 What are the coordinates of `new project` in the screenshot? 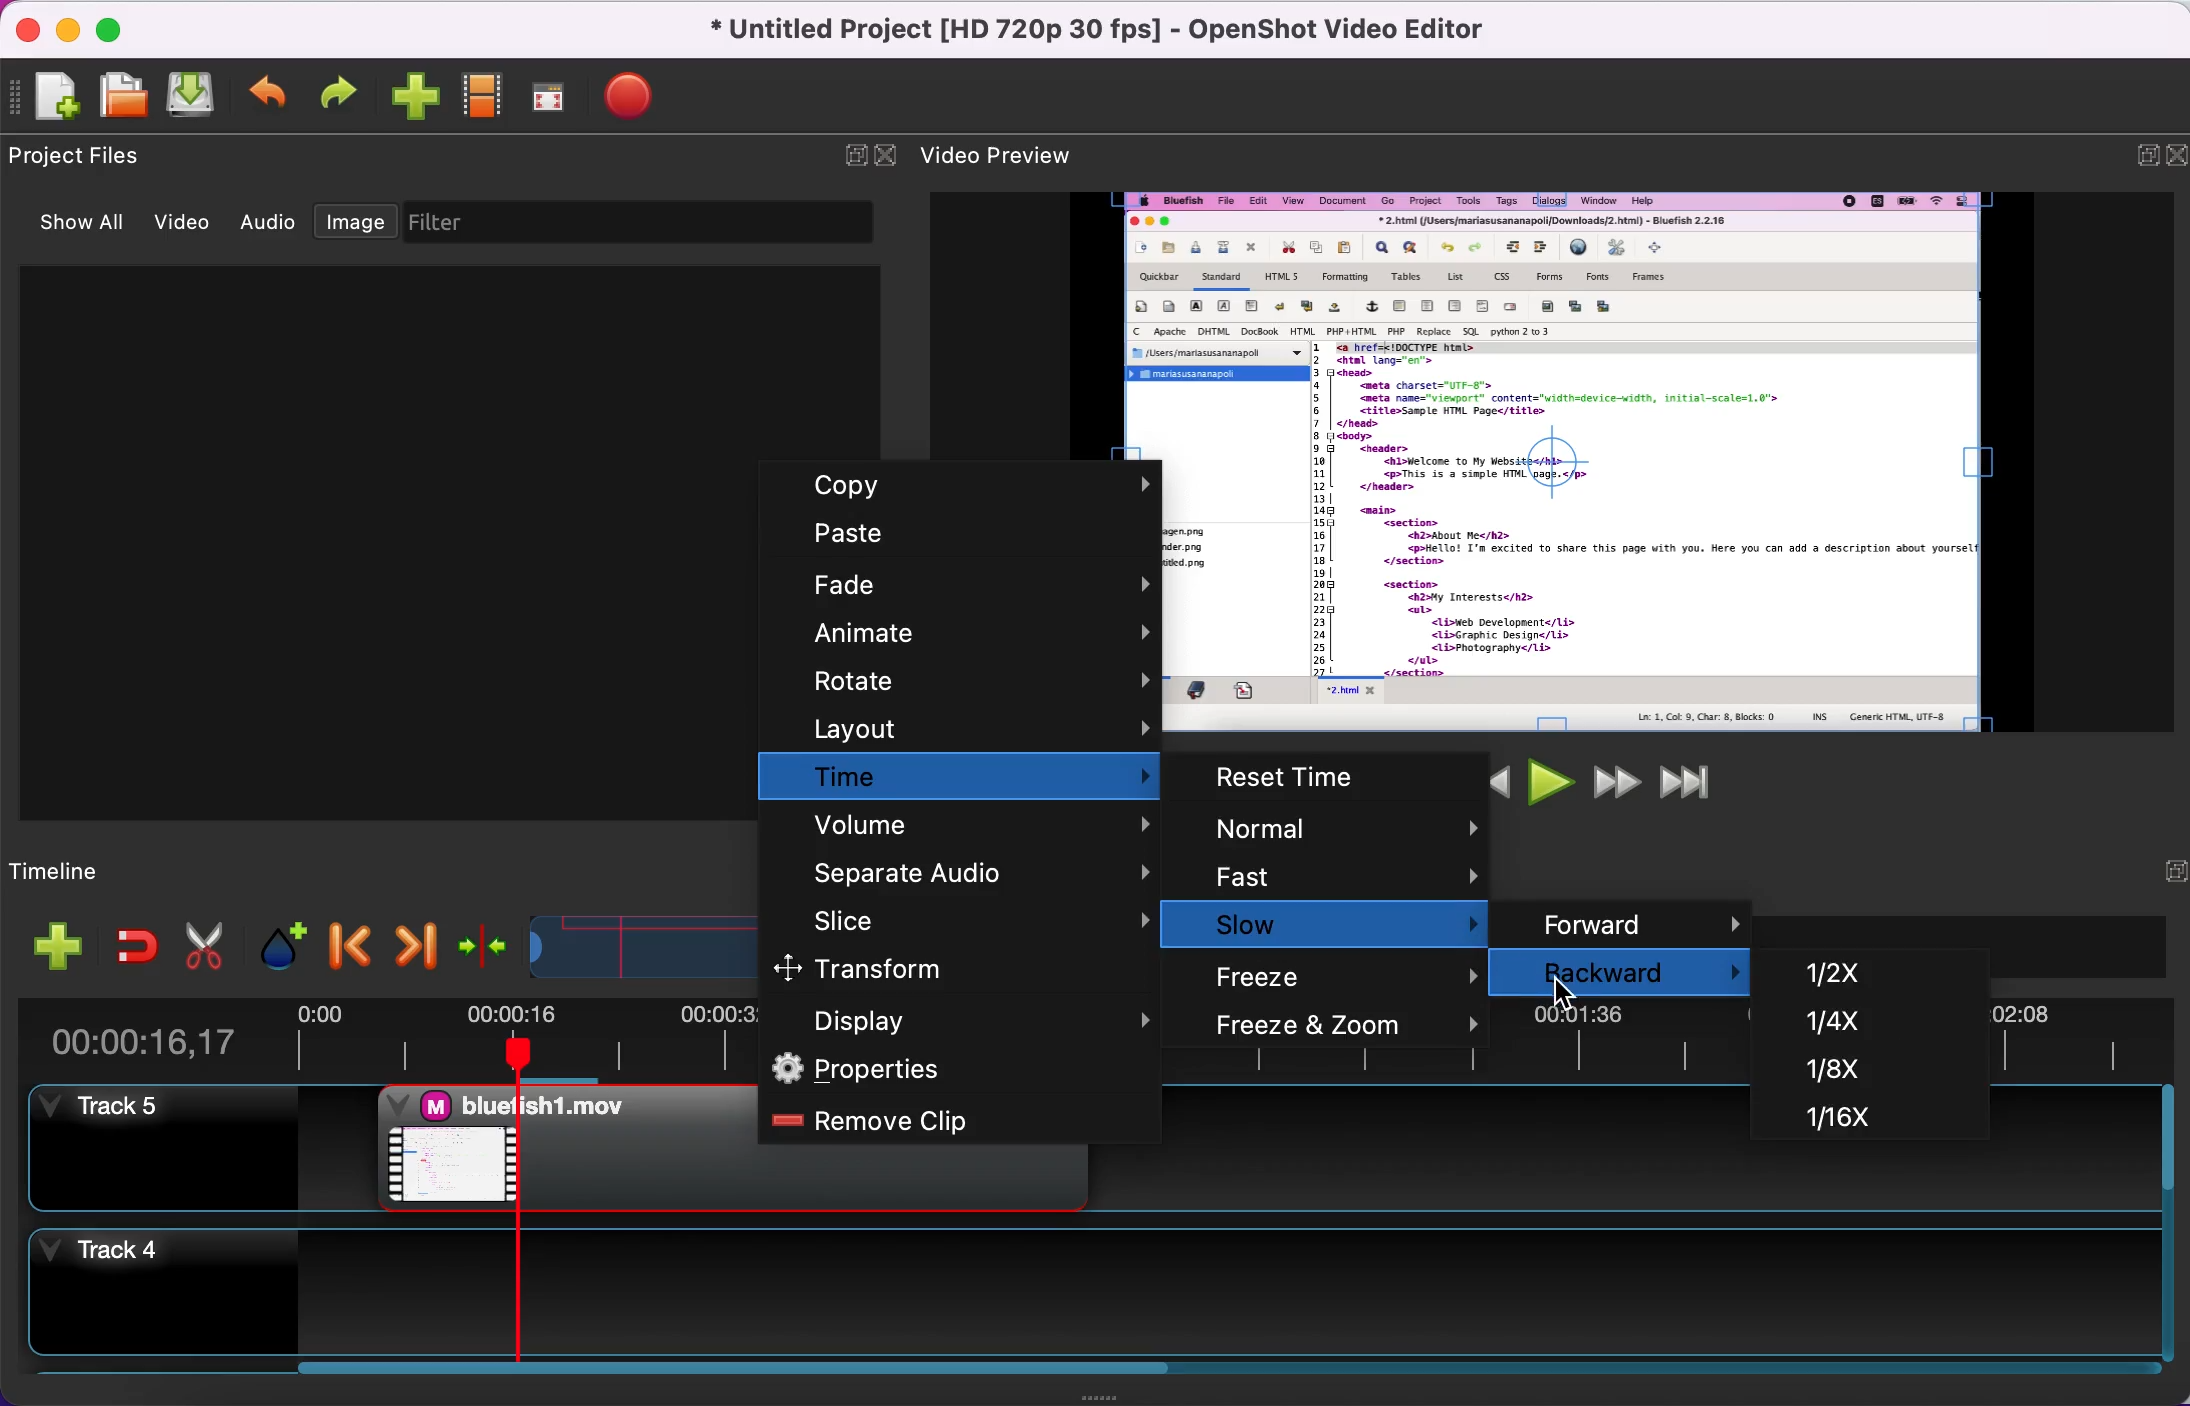 It's located at (52, 100).